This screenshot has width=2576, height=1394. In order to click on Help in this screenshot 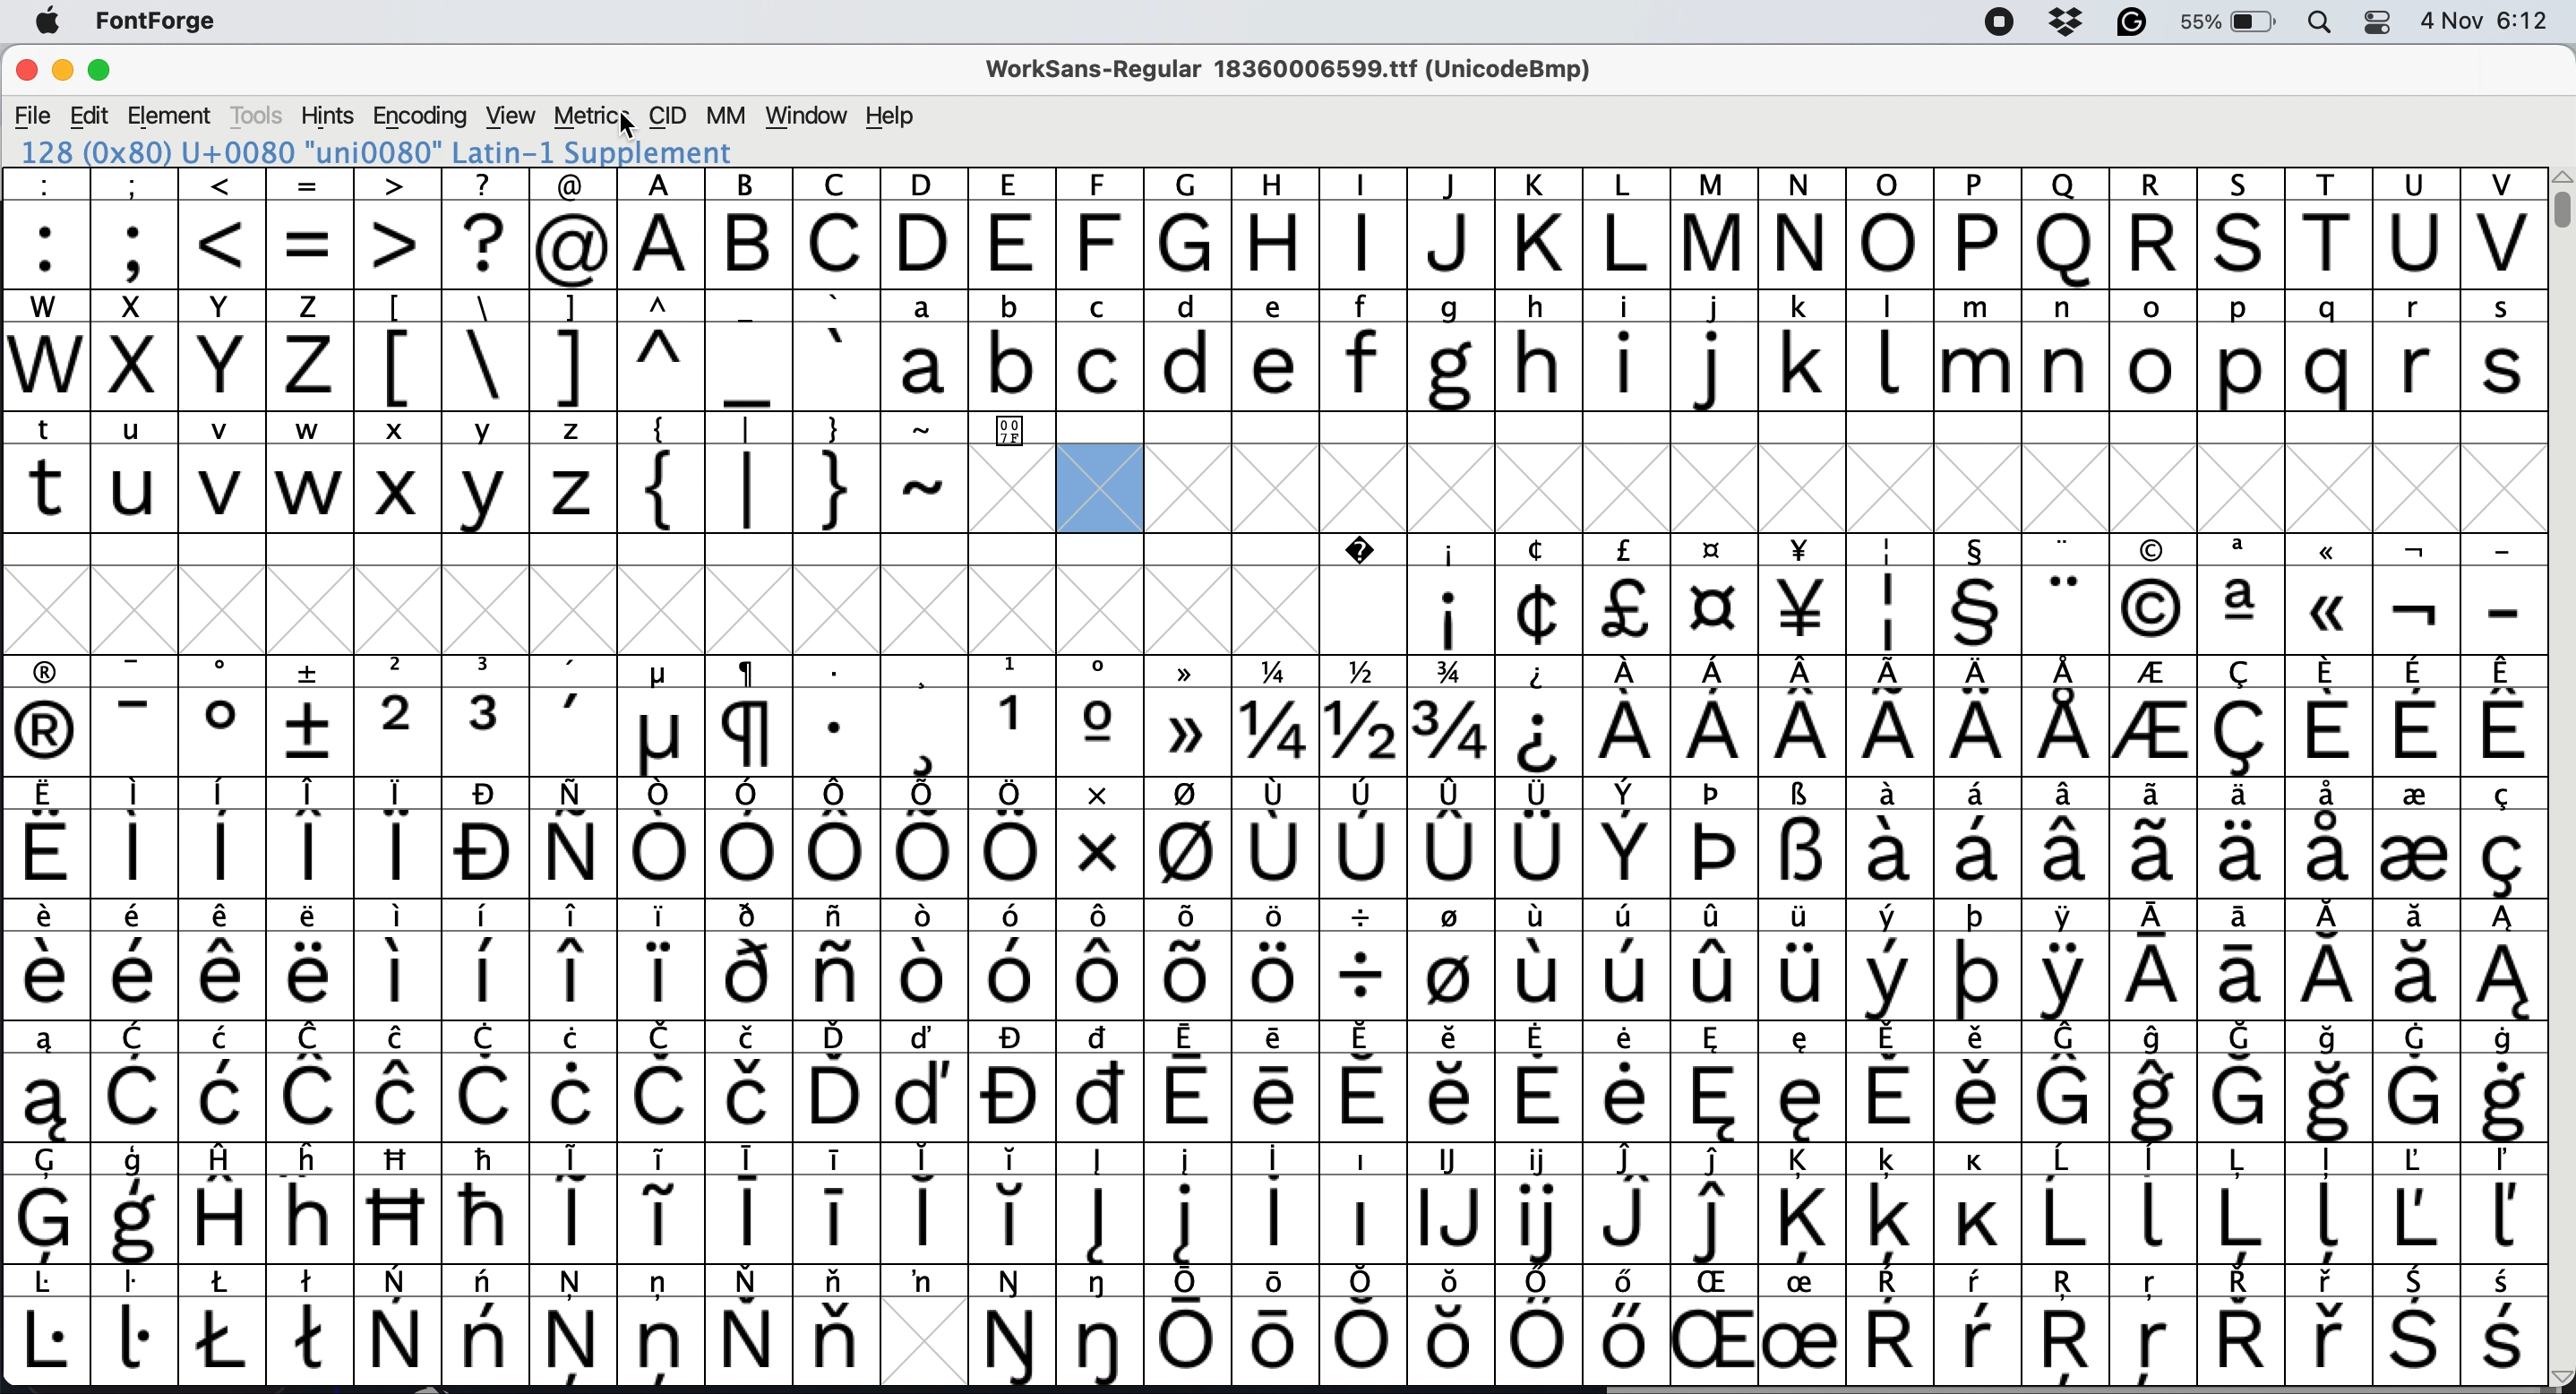, I will do `click(887, 116)`.